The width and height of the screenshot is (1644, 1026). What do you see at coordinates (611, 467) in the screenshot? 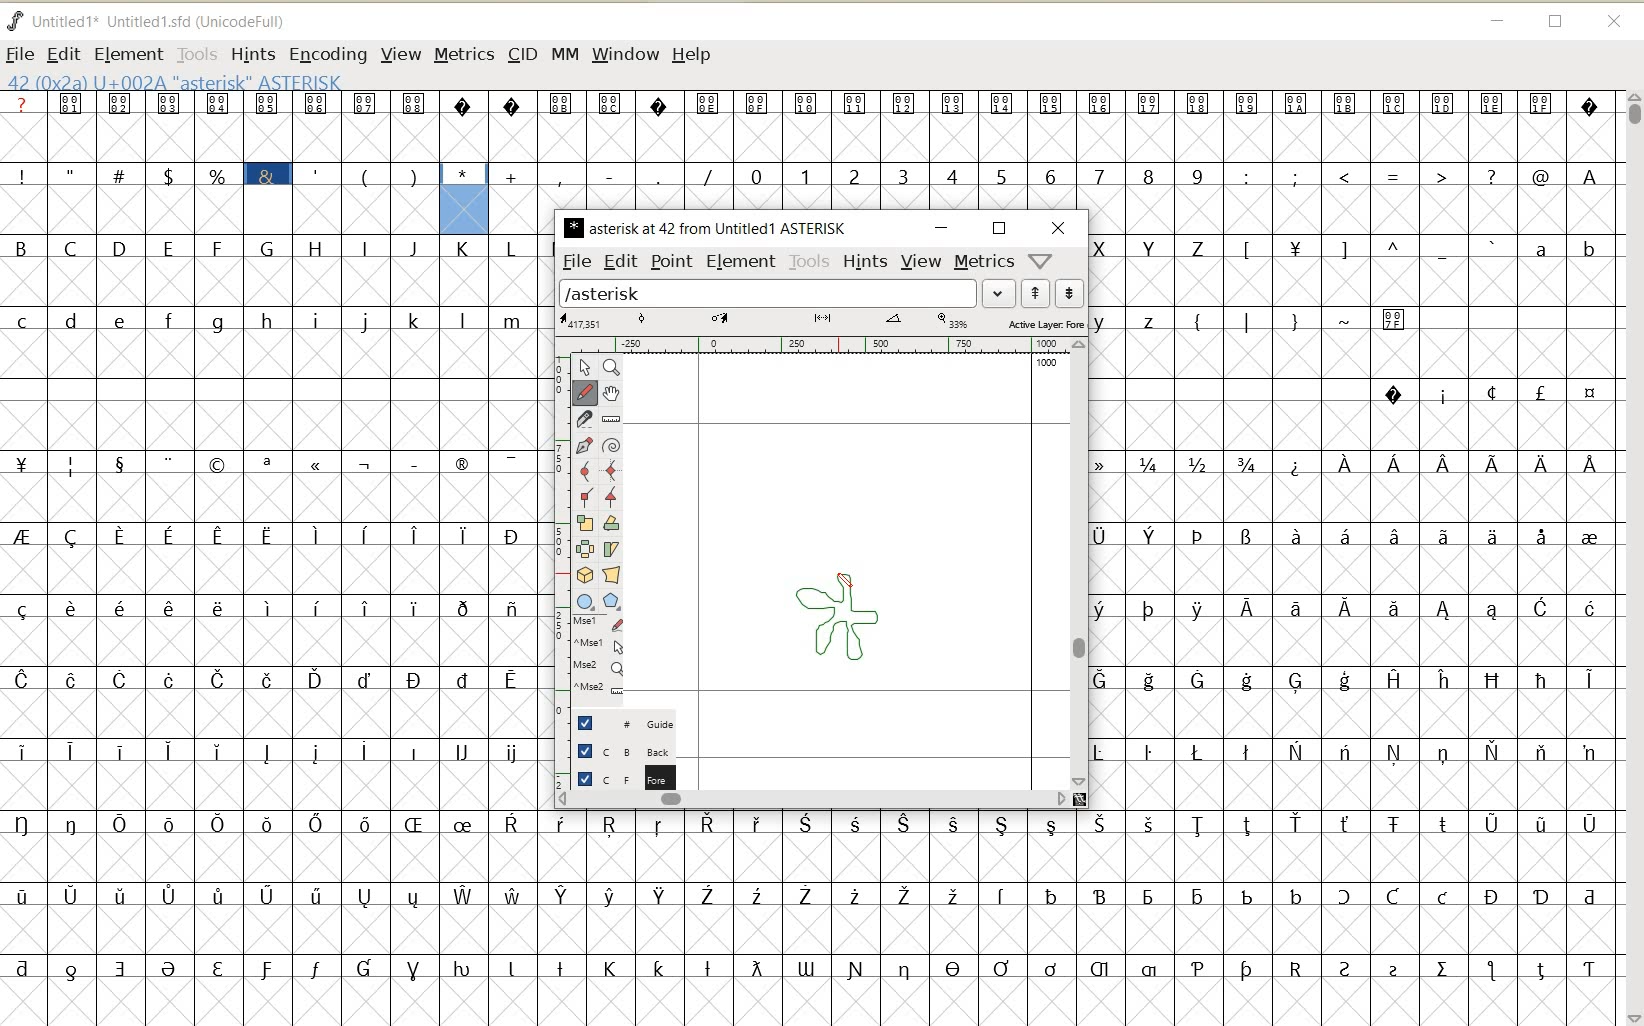
I see `add a curve point always either horizontal or vertical` at bounding box center [611, 467].